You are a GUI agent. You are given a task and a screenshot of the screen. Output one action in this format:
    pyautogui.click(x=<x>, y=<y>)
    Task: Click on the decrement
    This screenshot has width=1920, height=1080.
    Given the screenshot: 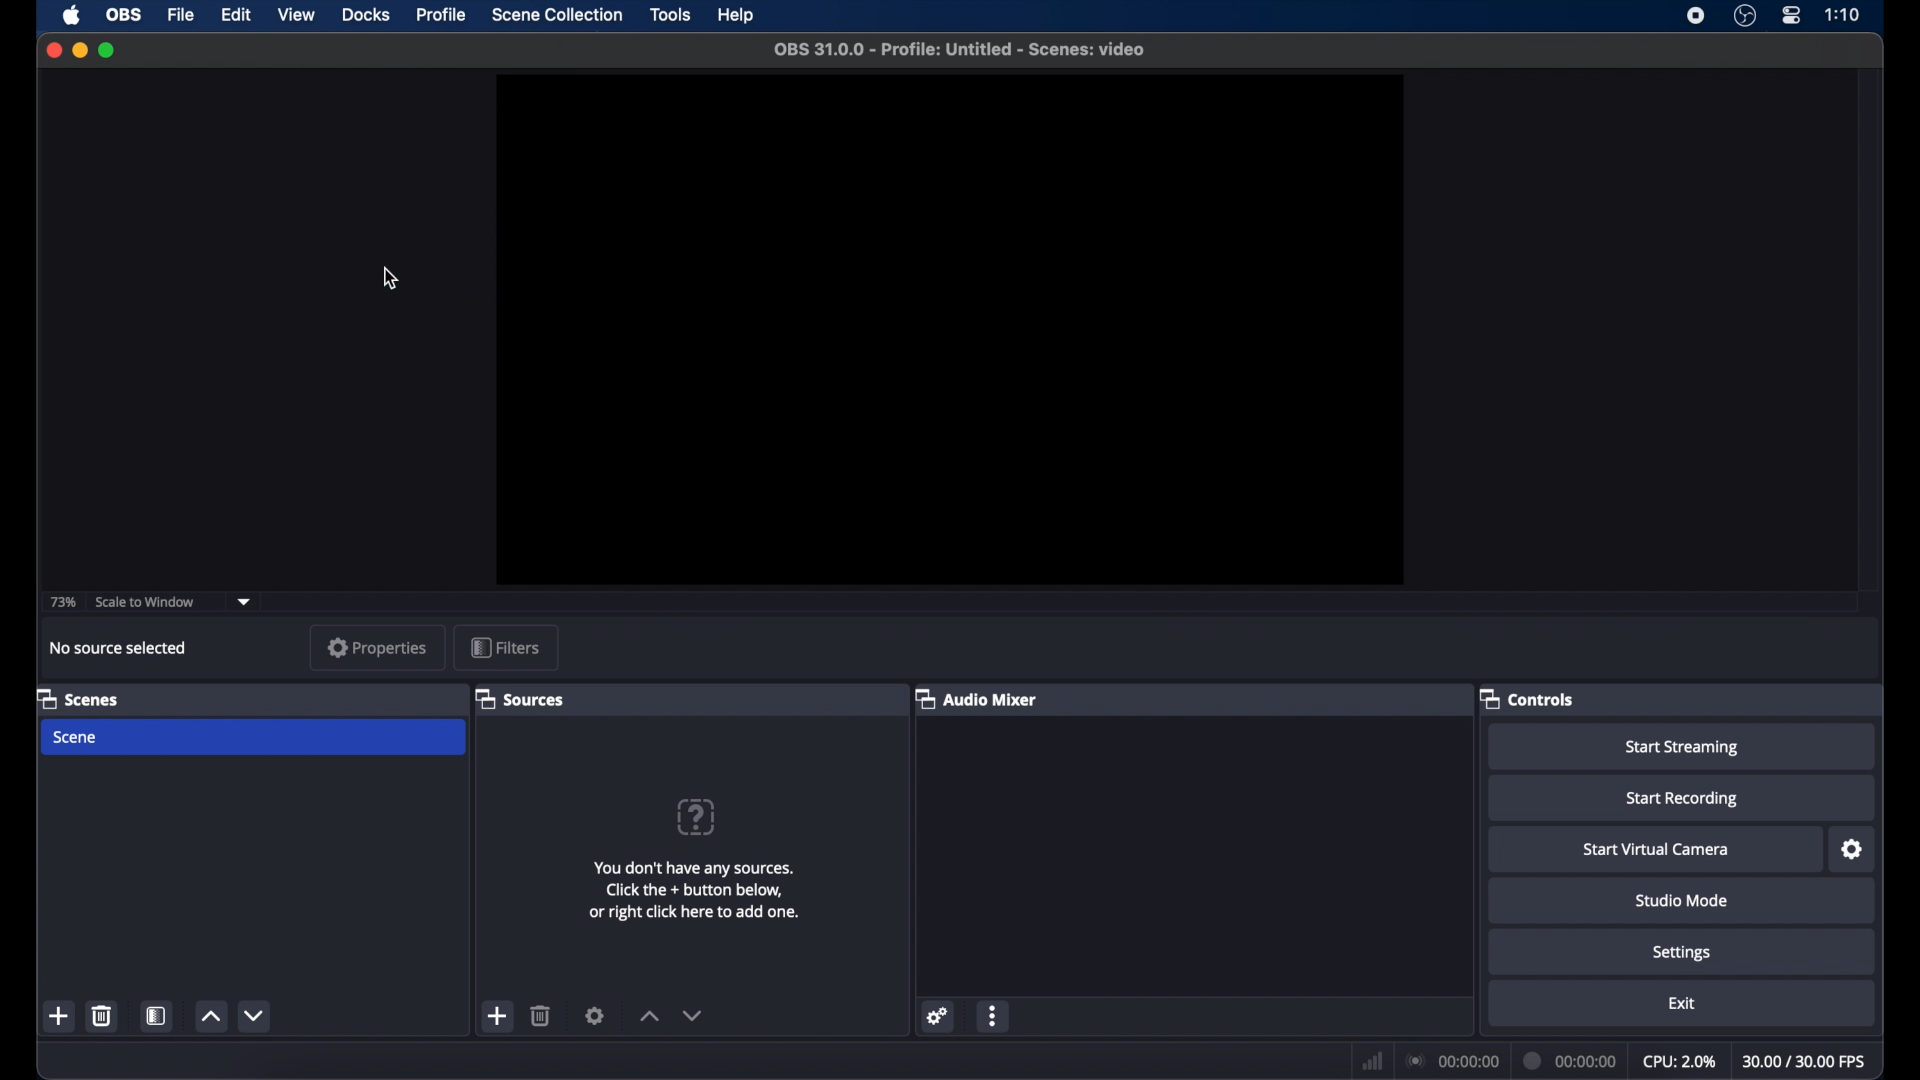 What is the action you would take?
    pyautogui.click(x=694, y=1014)
    